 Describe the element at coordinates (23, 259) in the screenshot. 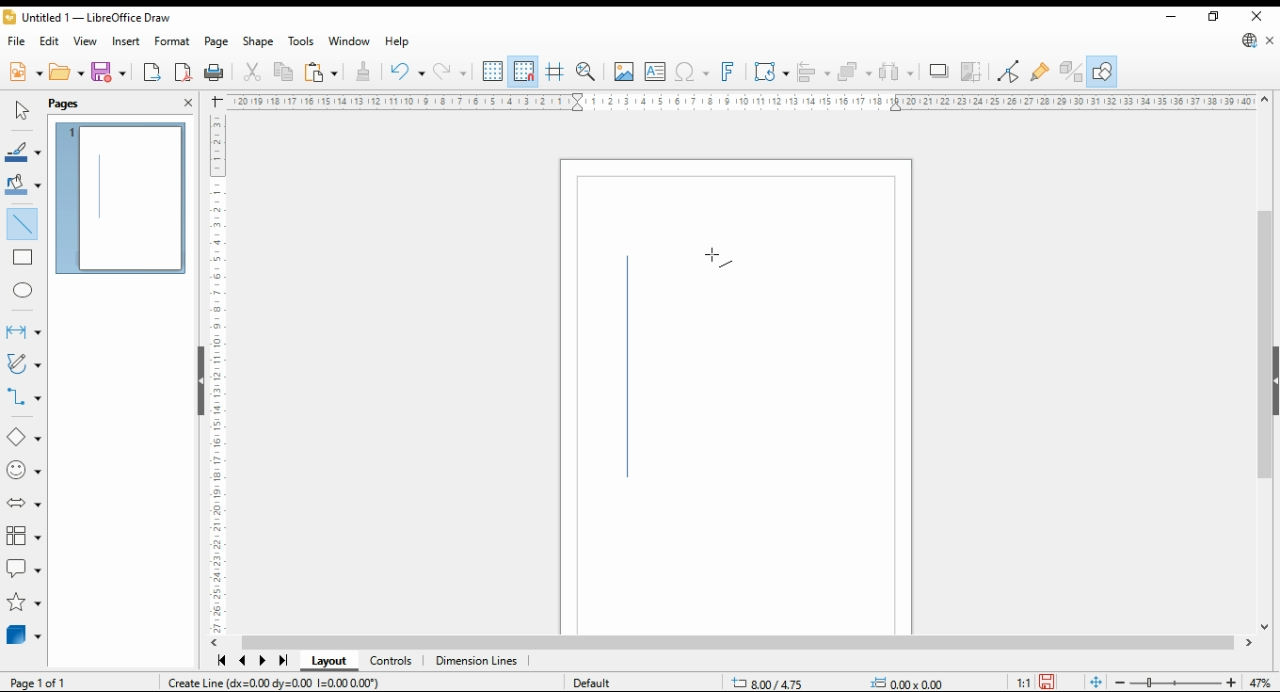

I see `rectangle` at that location.